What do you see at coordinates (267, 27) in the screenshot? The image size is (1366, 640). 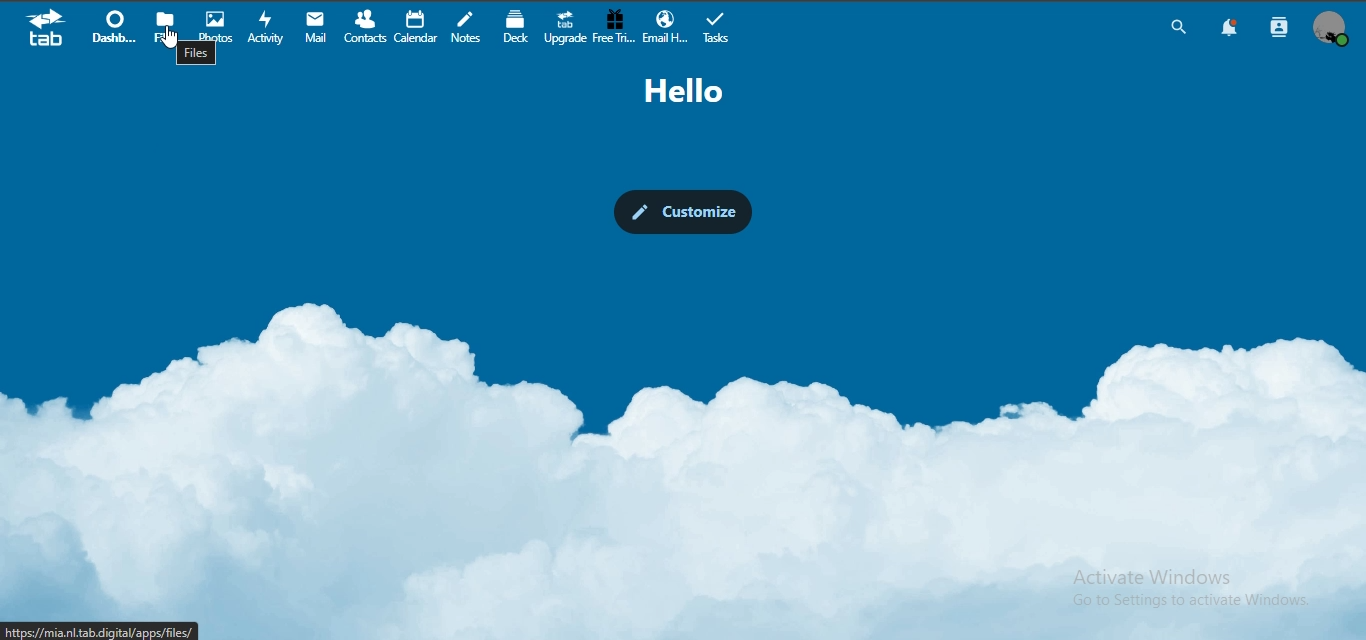 I see `activity` at bounding box center [267, 27].